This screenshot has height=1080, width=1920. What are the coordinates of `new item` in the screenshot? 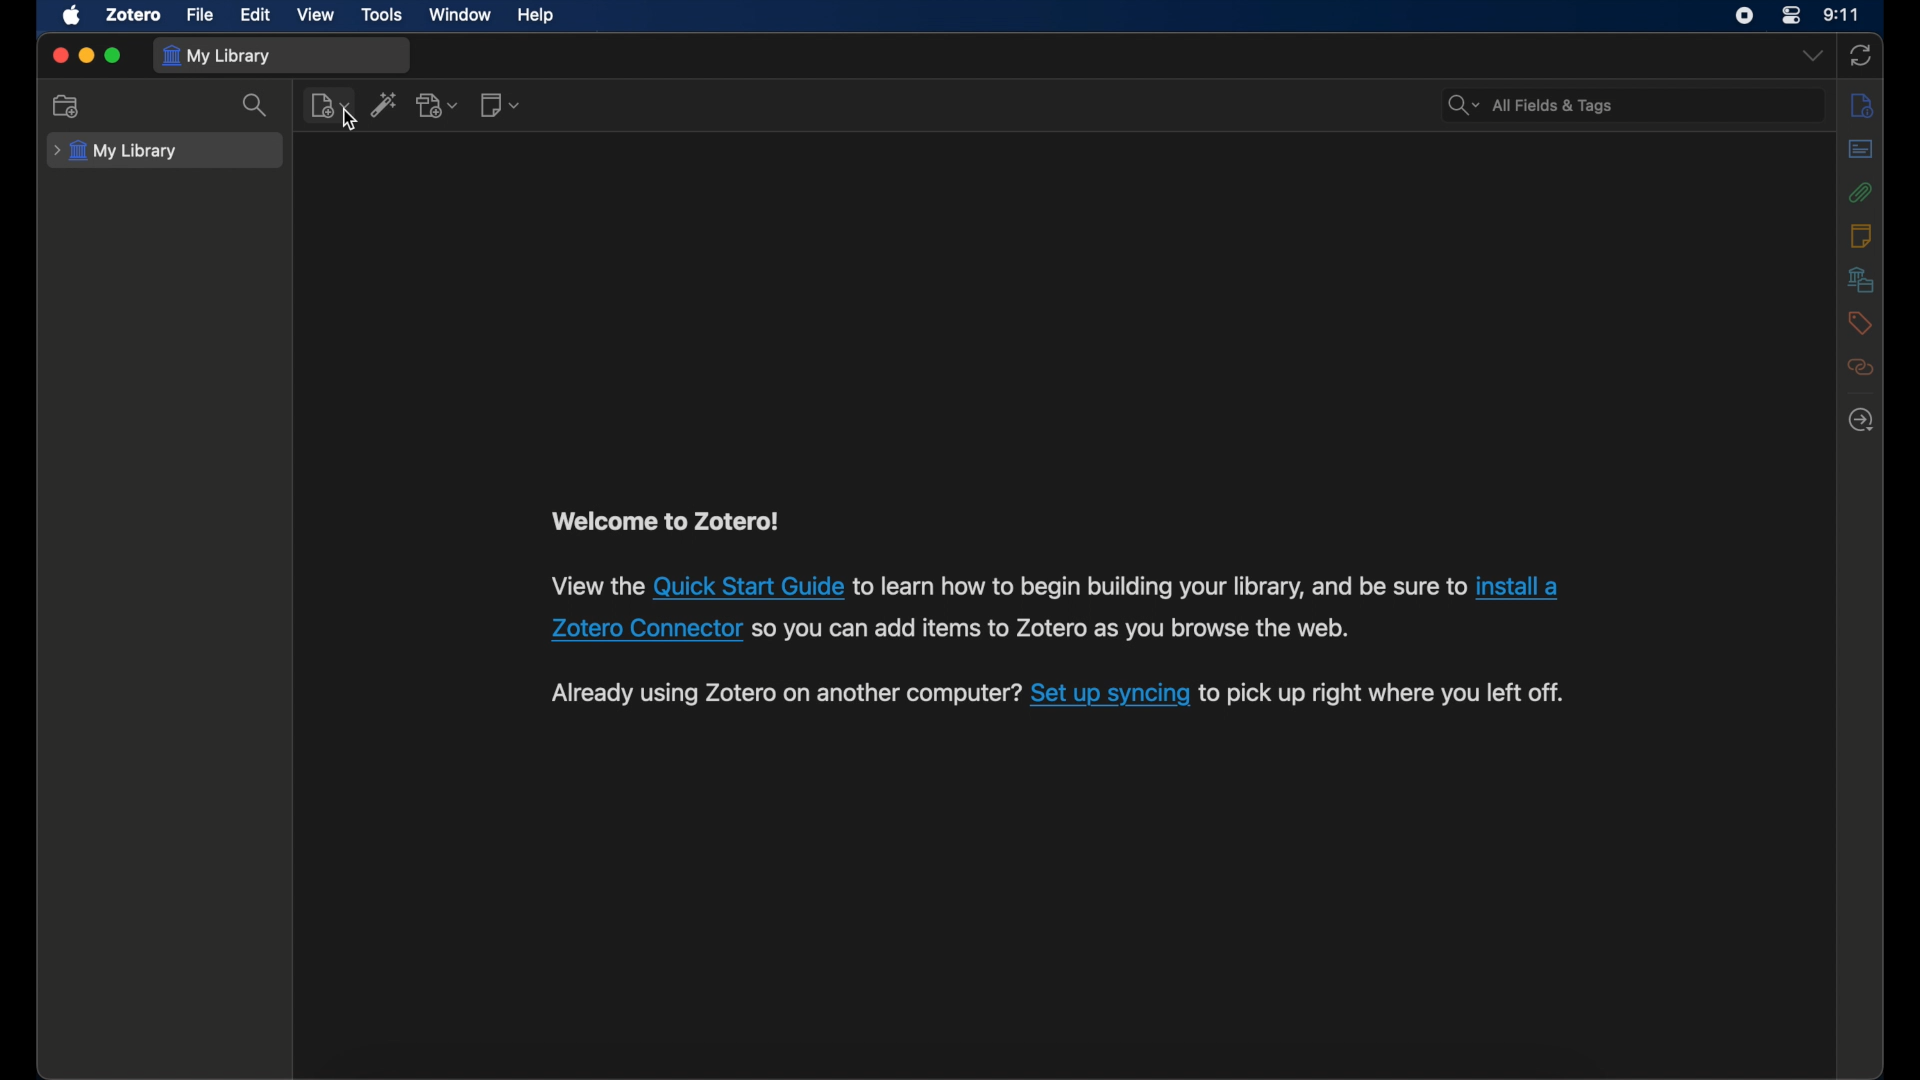 It's located at (330, 106).